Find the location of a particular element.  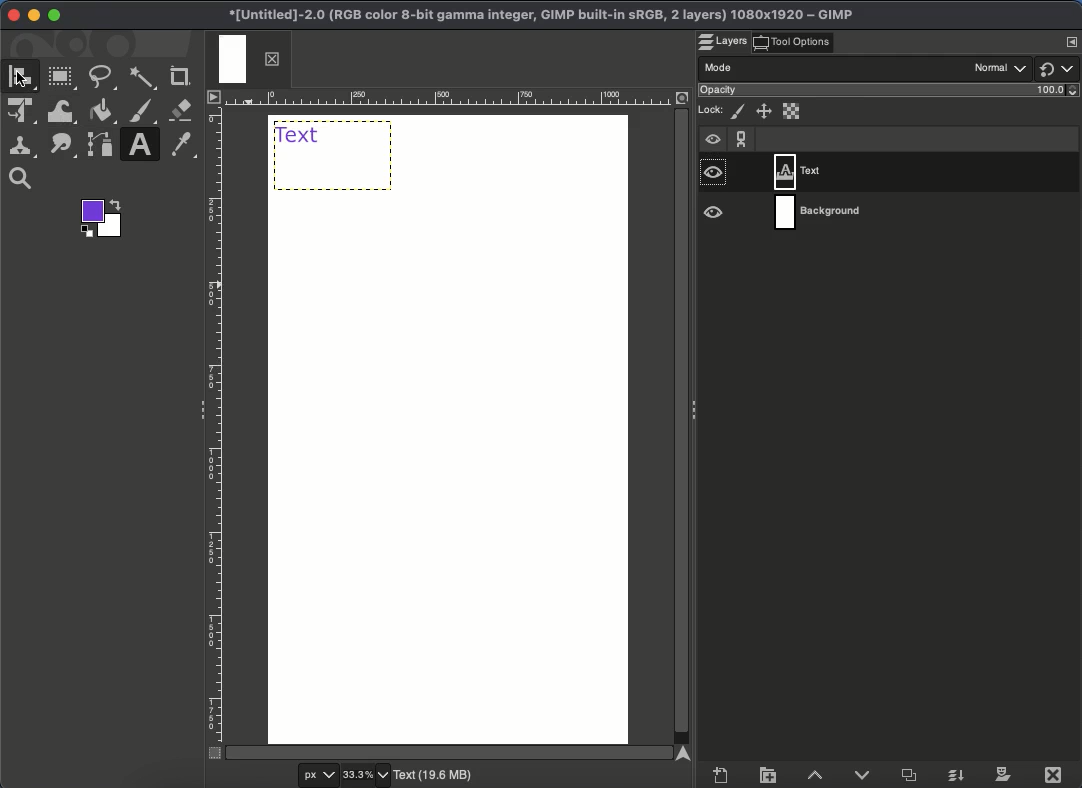

Close is located at coordinates (1056, 773).